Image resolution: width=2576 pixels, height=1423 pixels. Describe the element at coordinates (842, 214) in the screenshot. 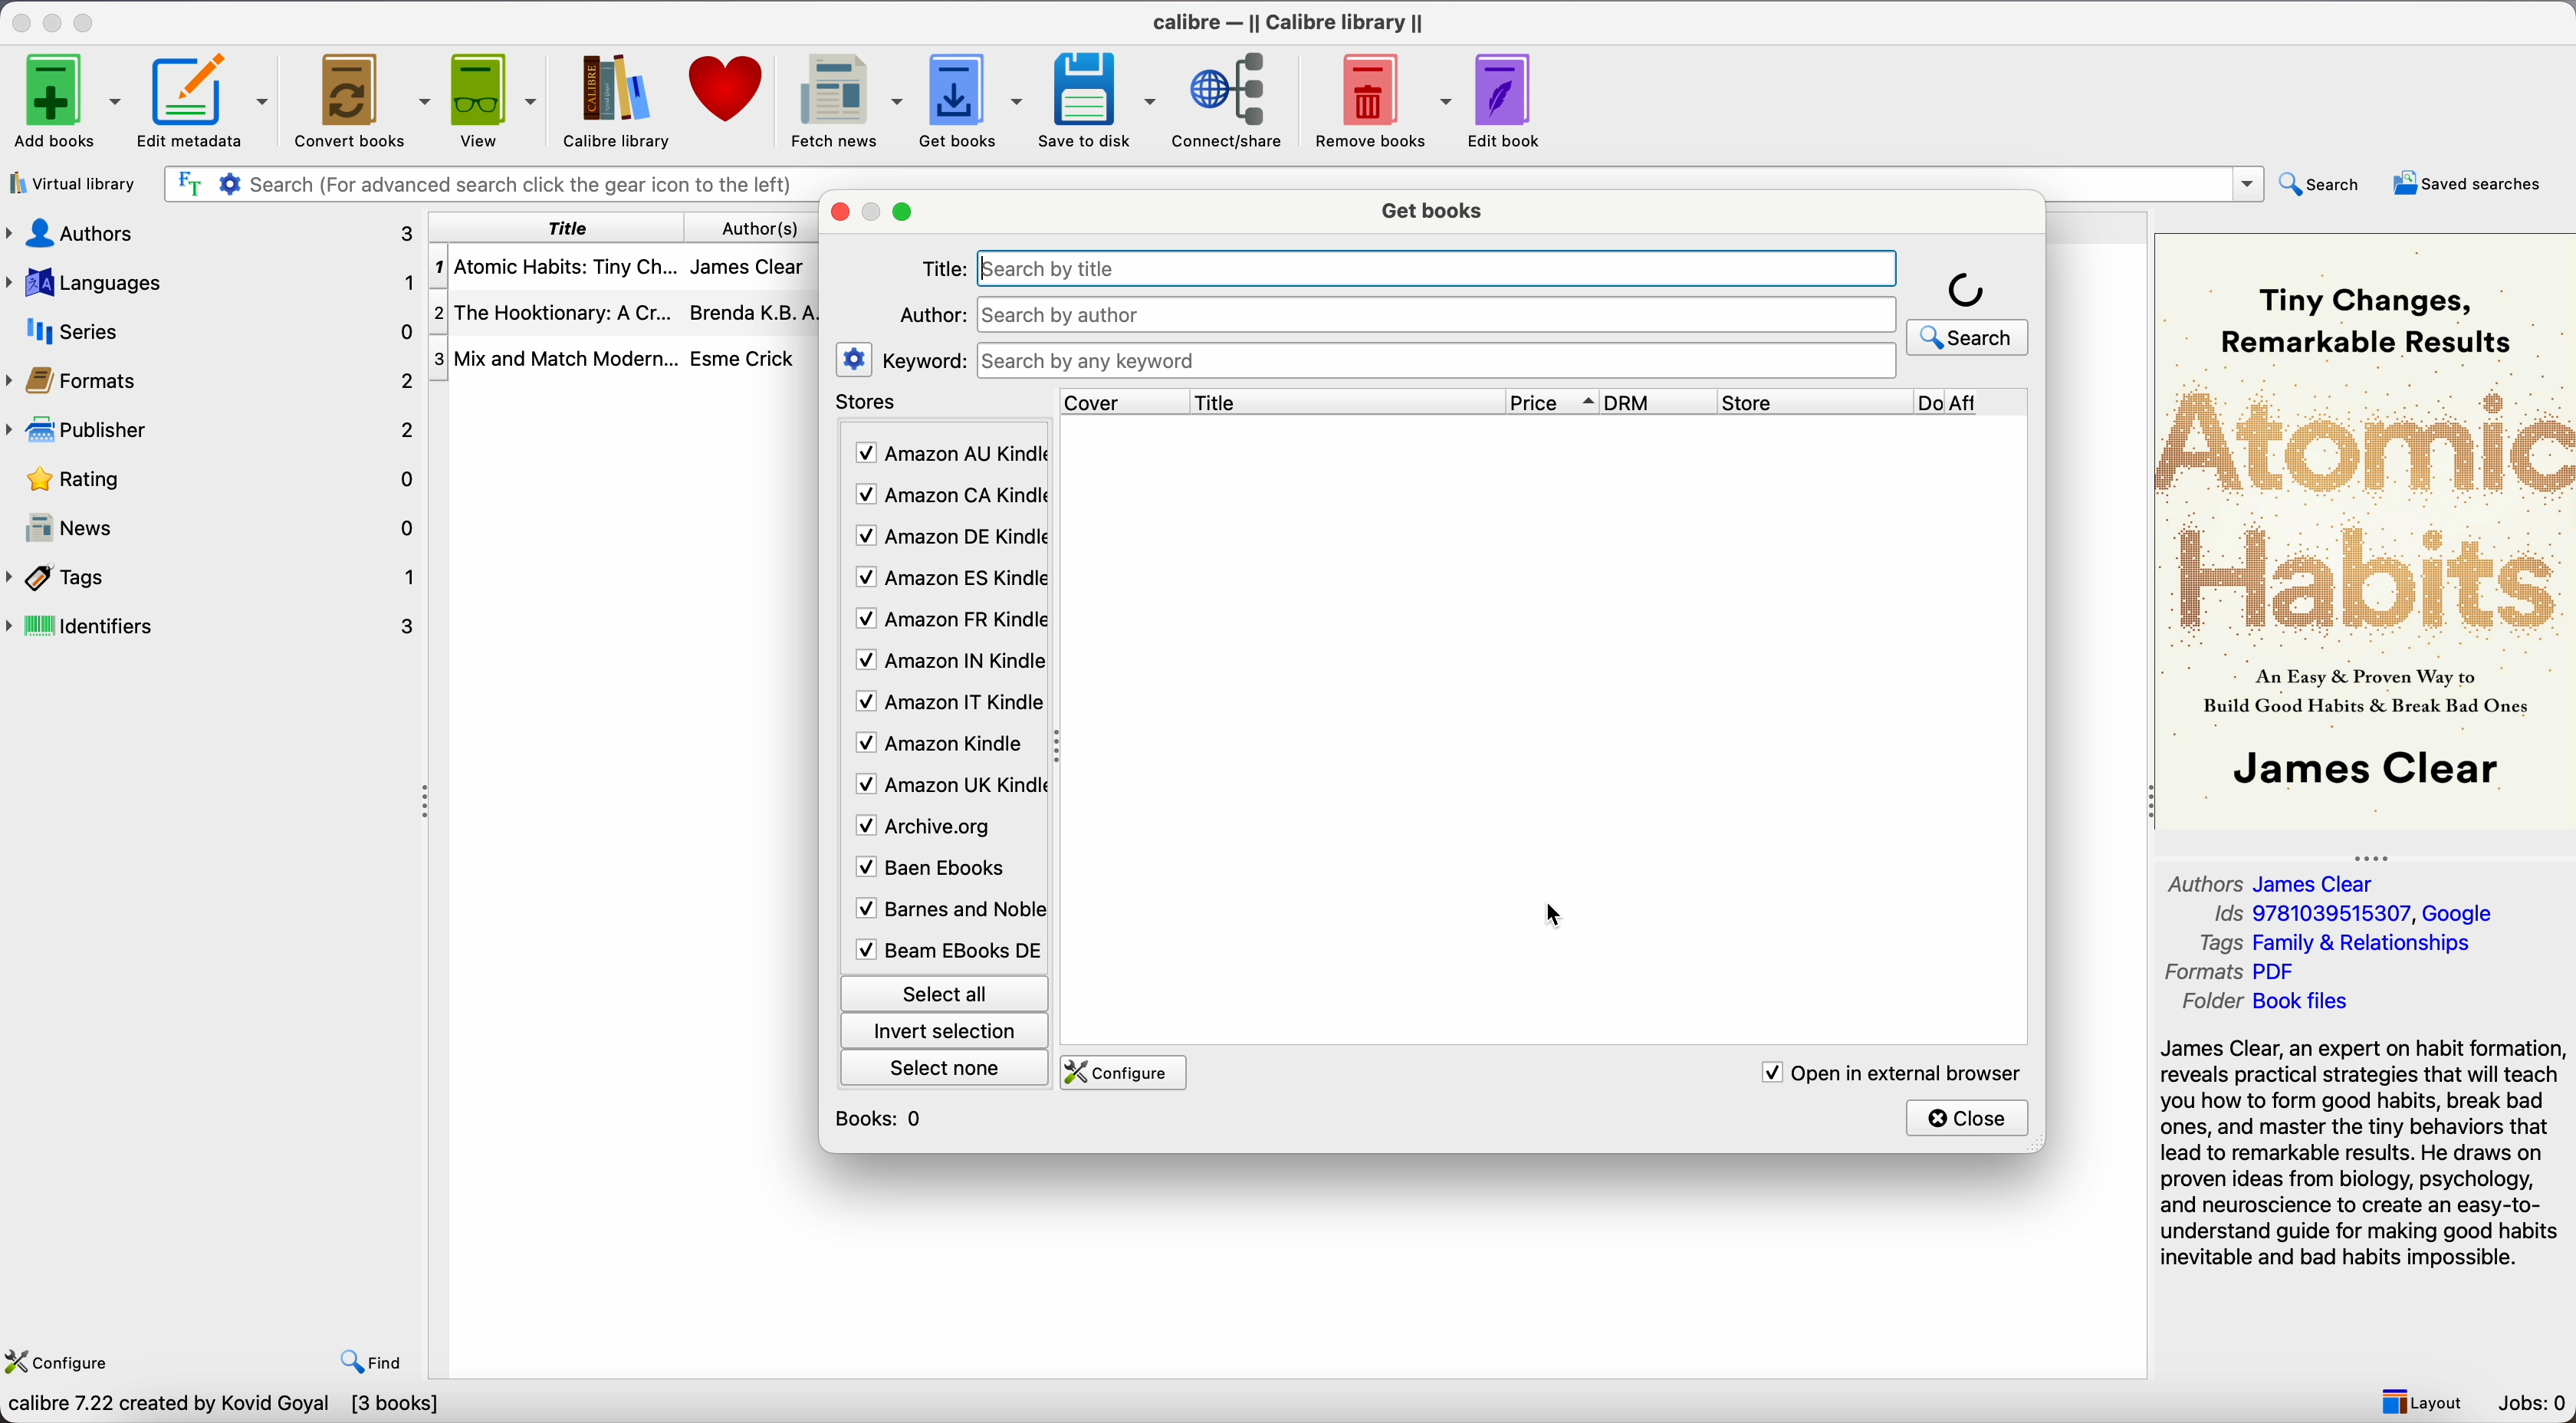

I see `close` at that location.